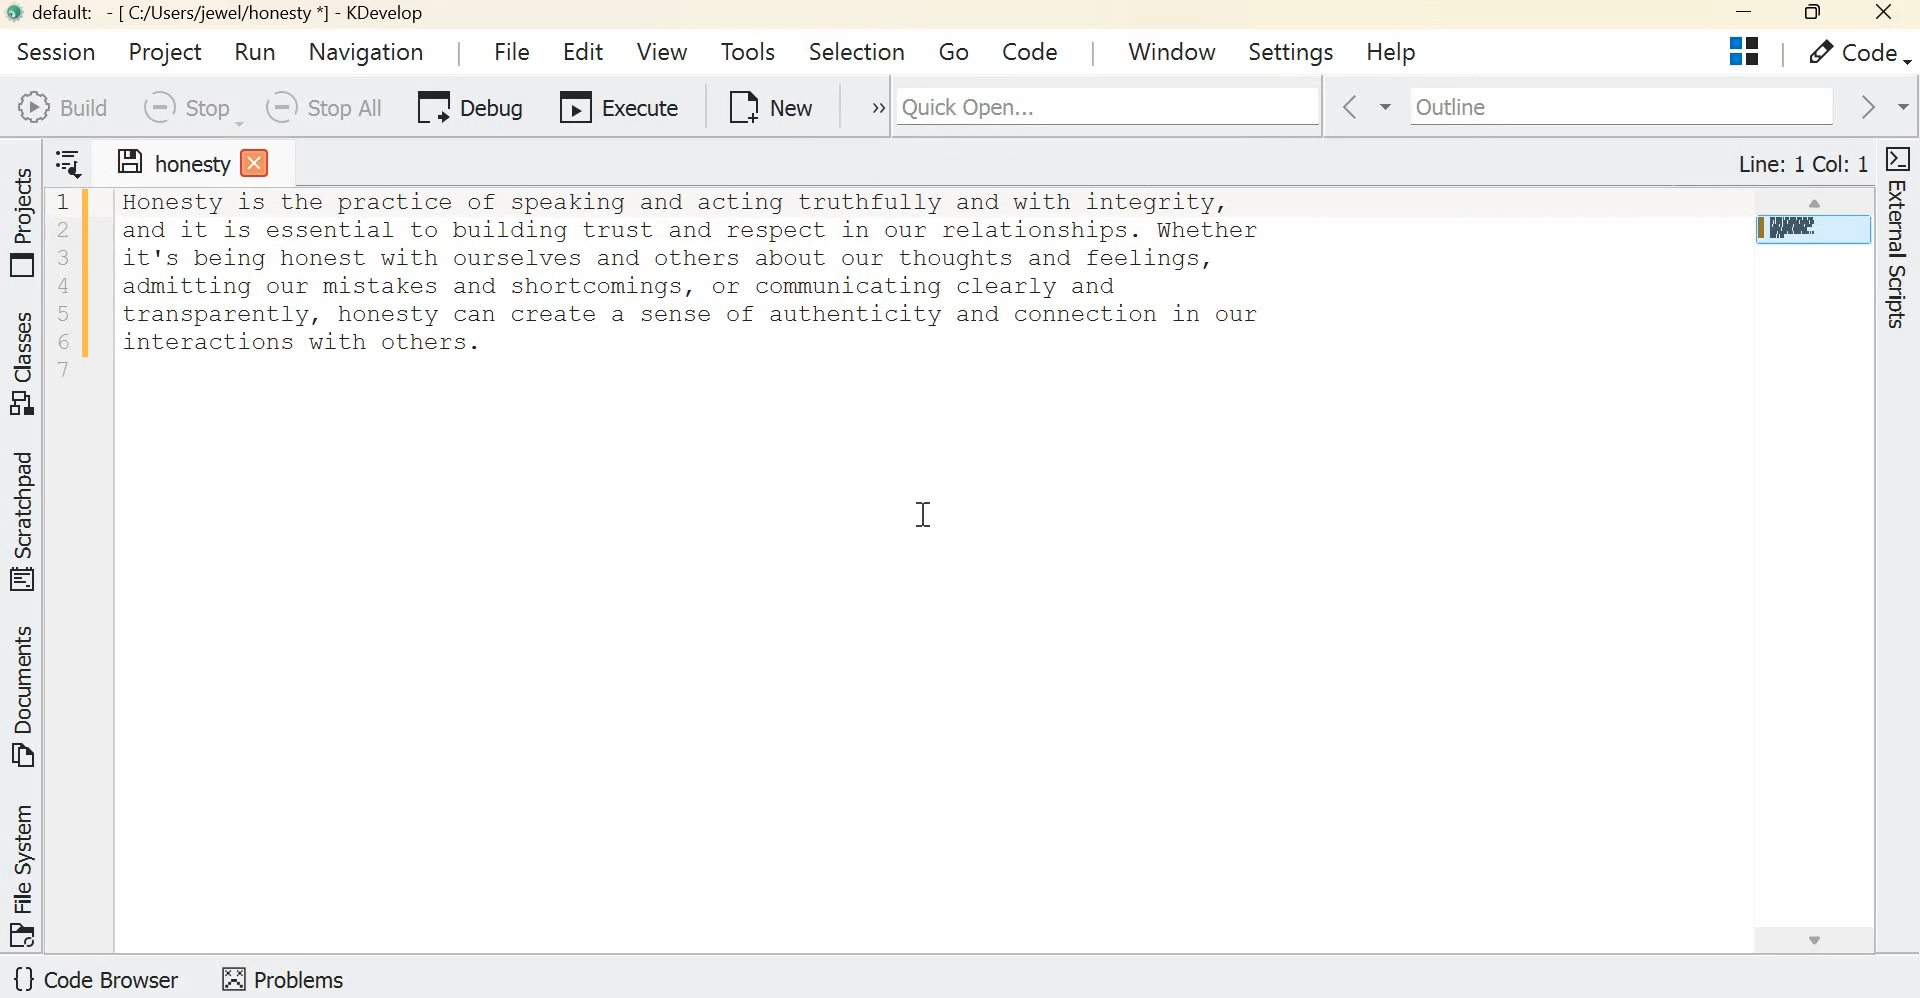 The image size is (1920, 998). Describe the element at coordinates (507, 50) in the screenshot. I see `File` at that location.